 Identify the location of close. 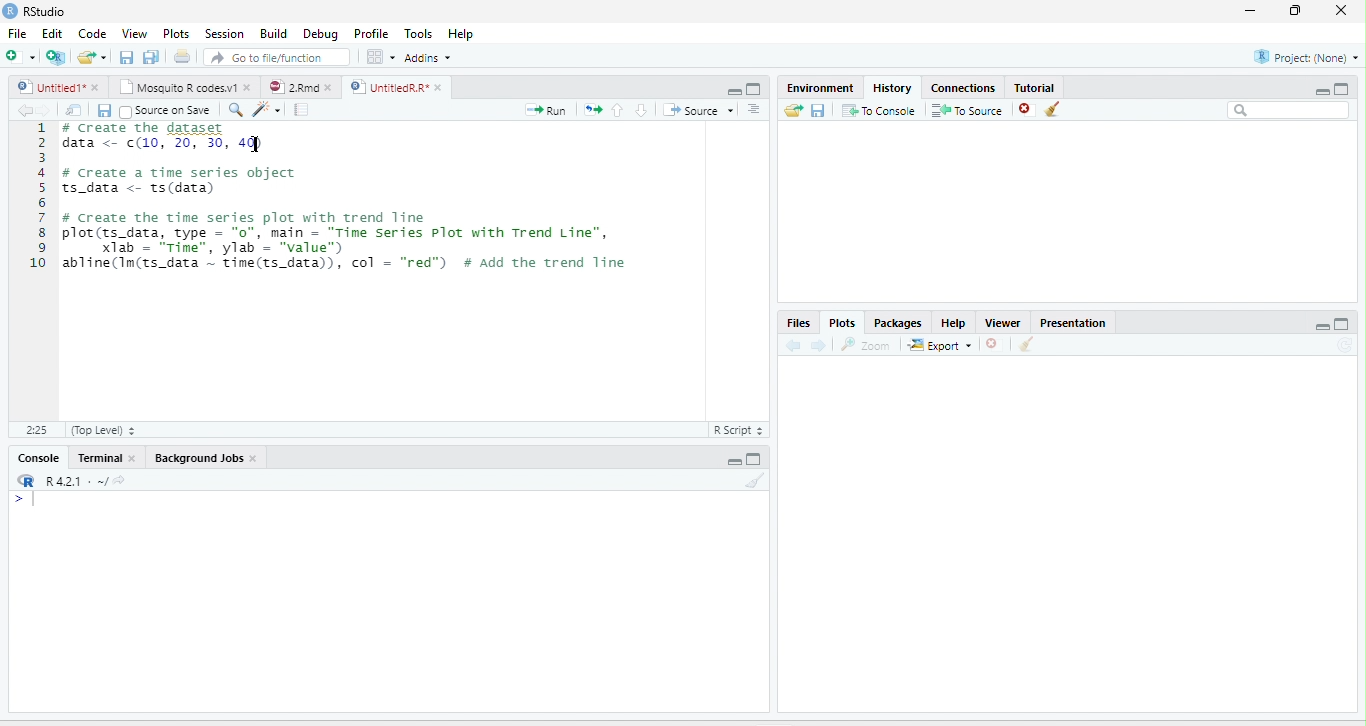
(131, 458).